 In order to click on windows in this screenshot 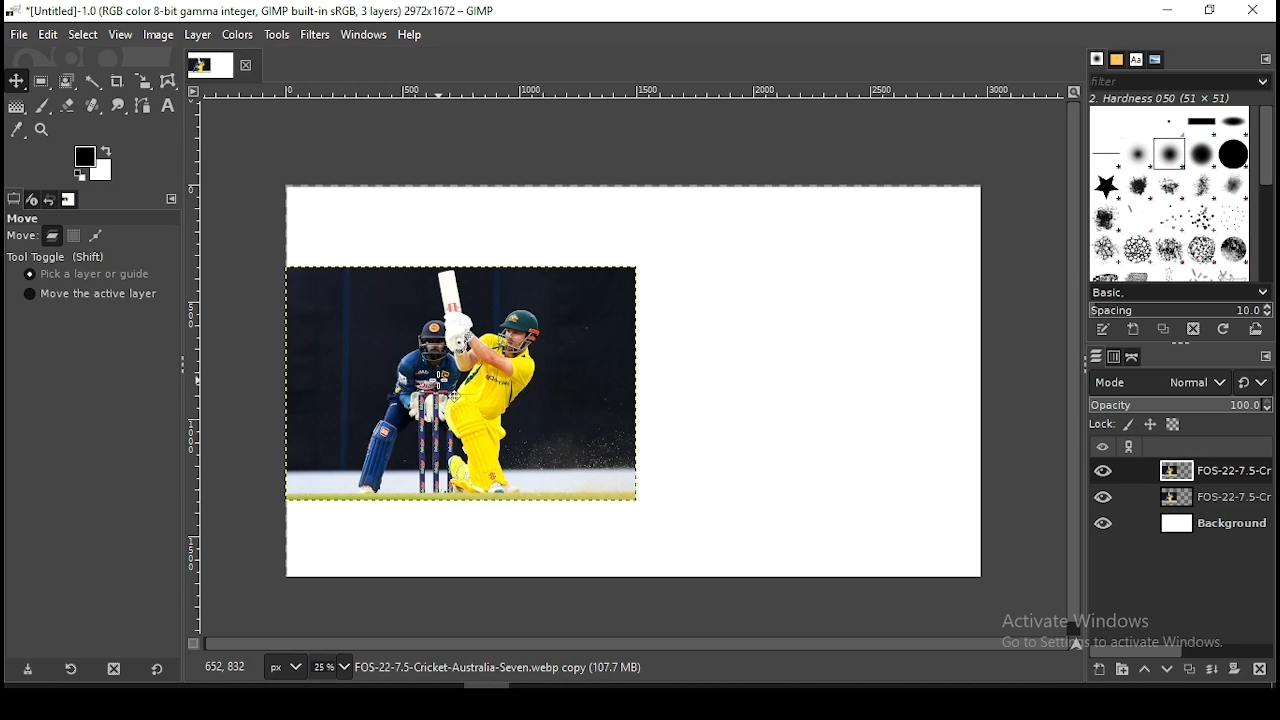, I will do `click(363, 35)`.